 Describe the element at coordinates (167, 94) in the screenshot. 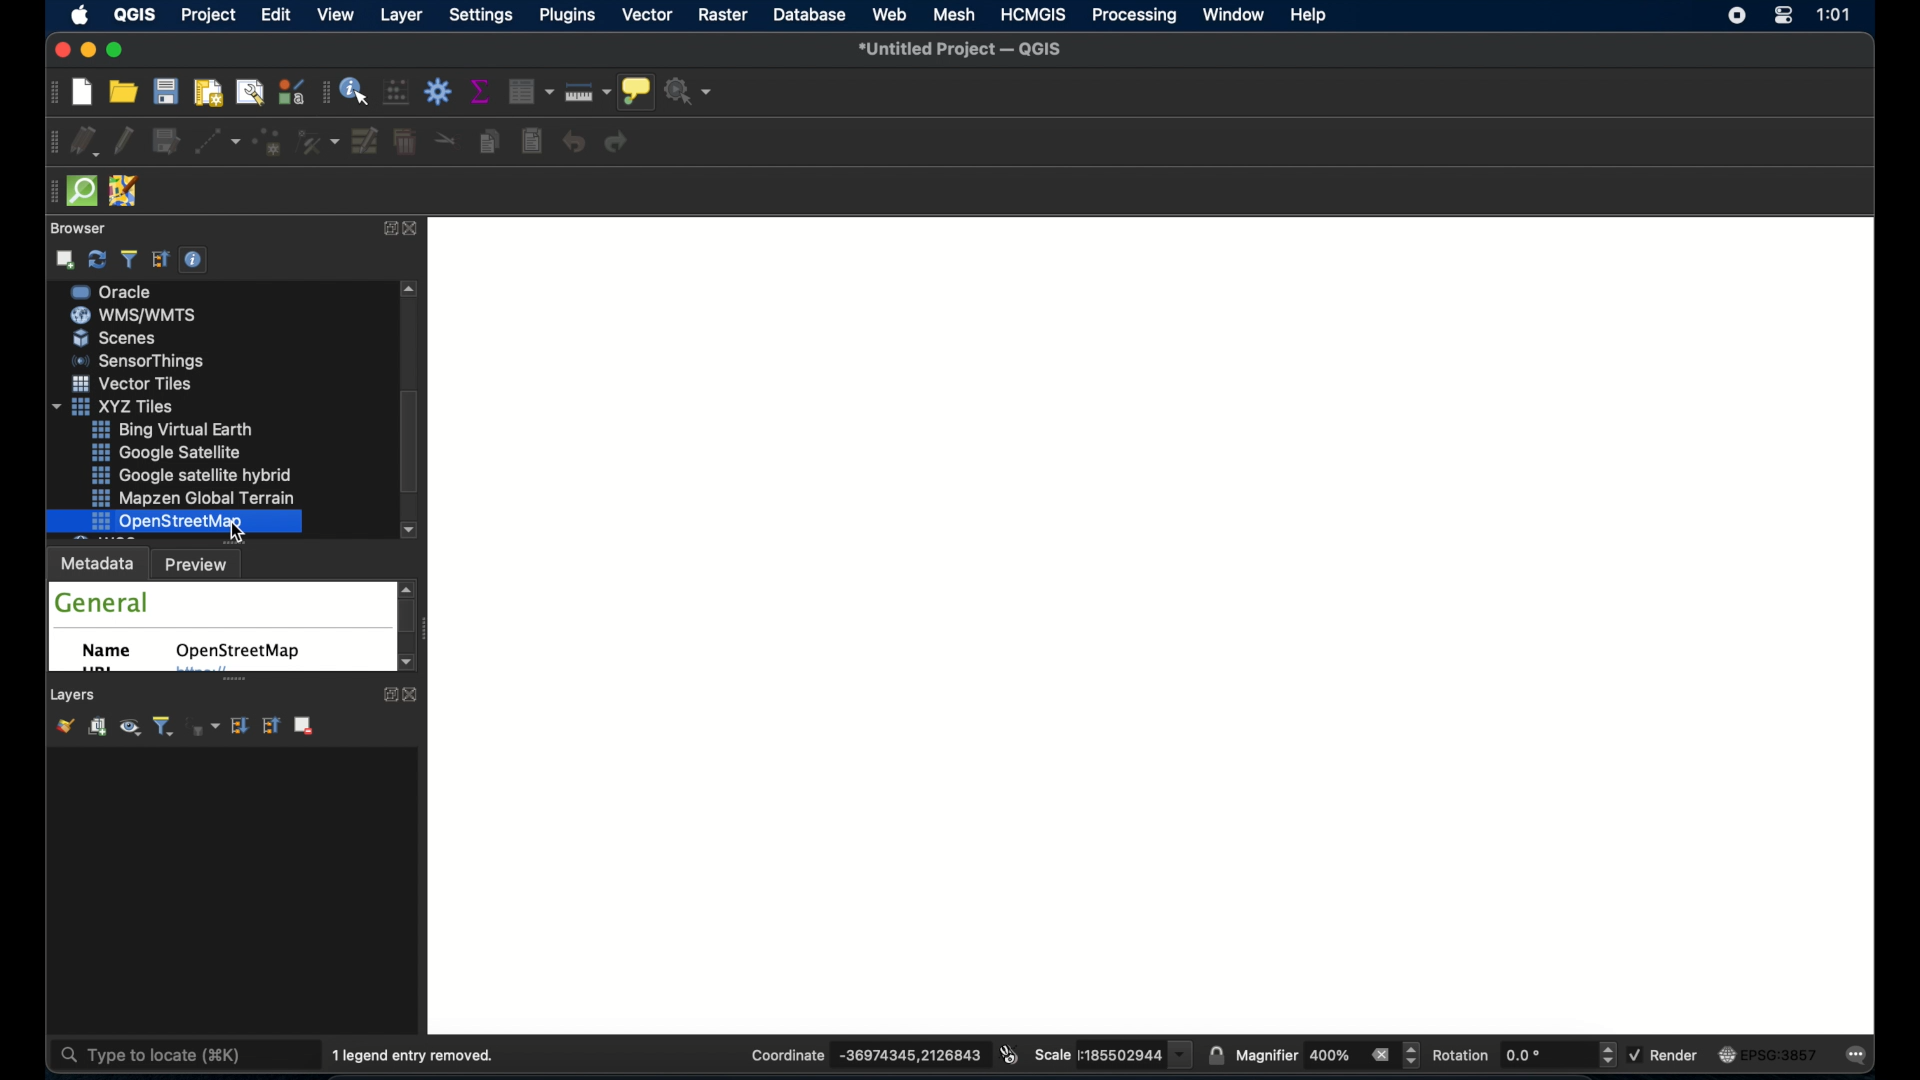

I see `save project` at that location.